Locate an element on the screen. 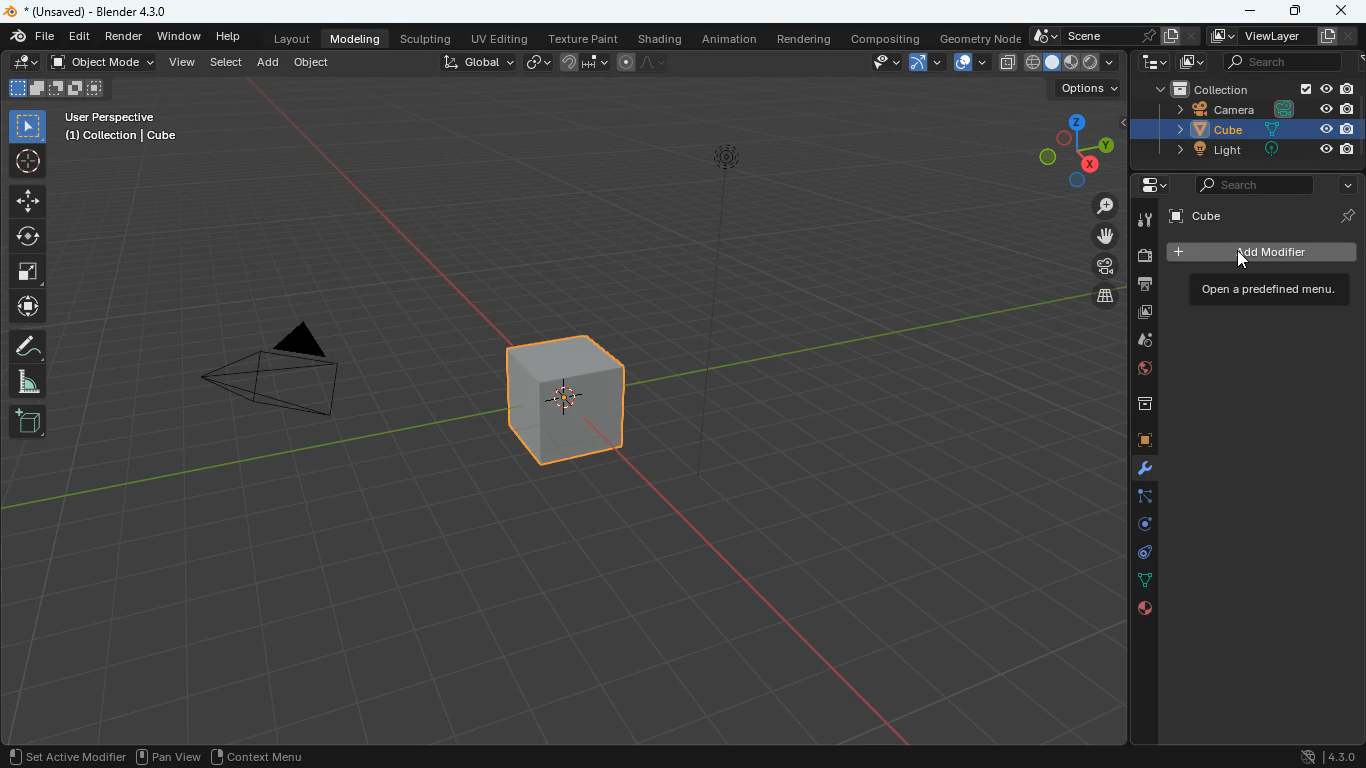 Image resolution: width=1366 pixels, height=768 pixels. settings is located at coordinates (1147, 186).